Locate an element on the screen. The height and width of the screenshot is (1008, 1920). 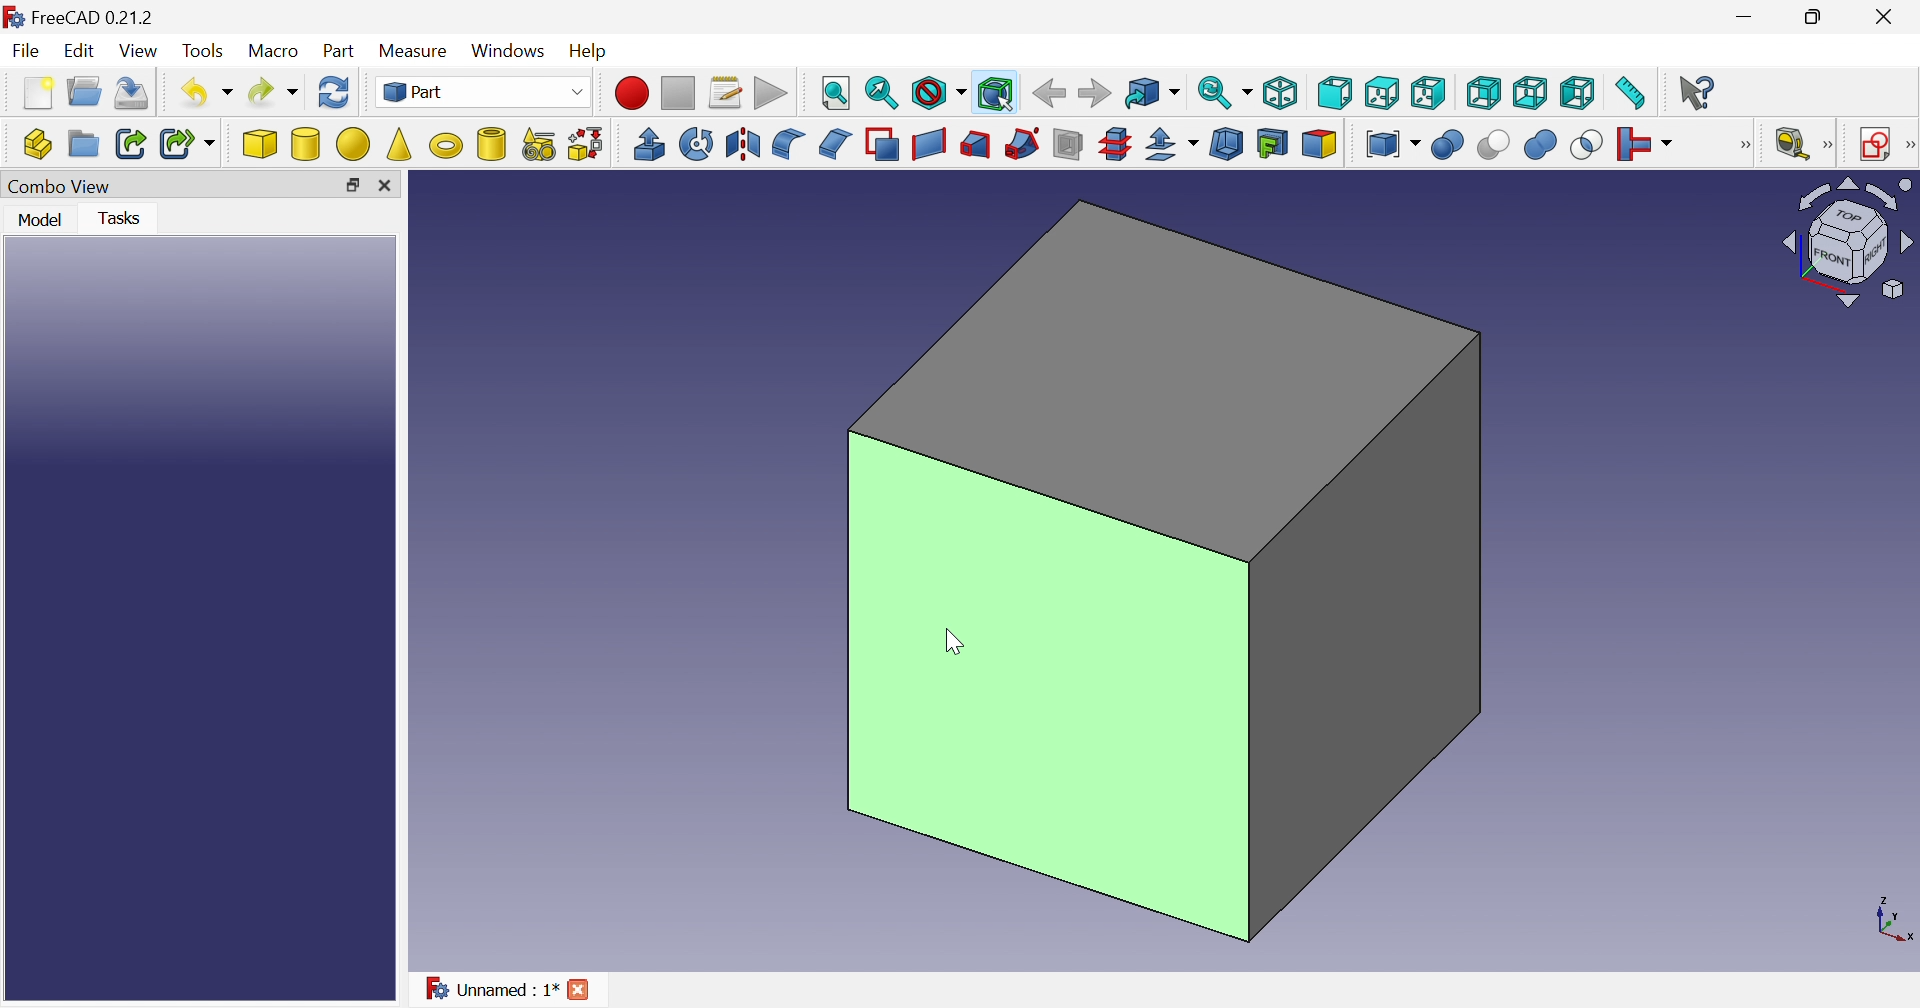
View is located at coordinates (142, 51).